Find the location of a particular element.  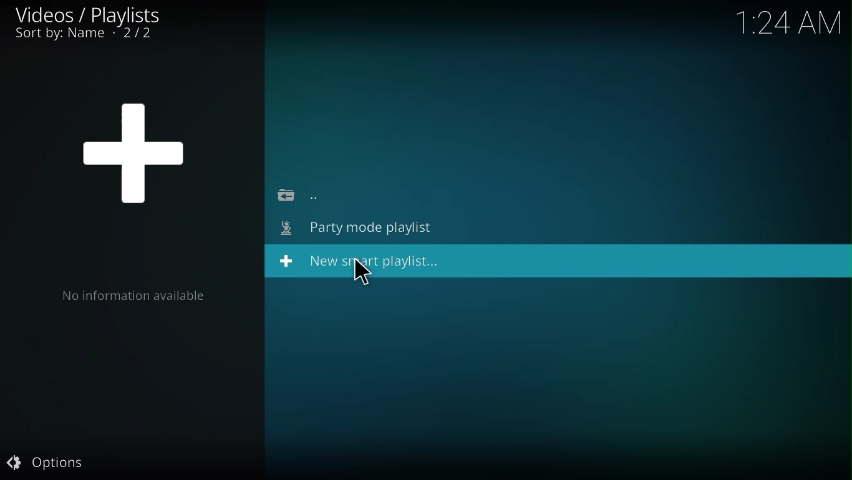

new smart playlist is located at coordinates (366, 263).